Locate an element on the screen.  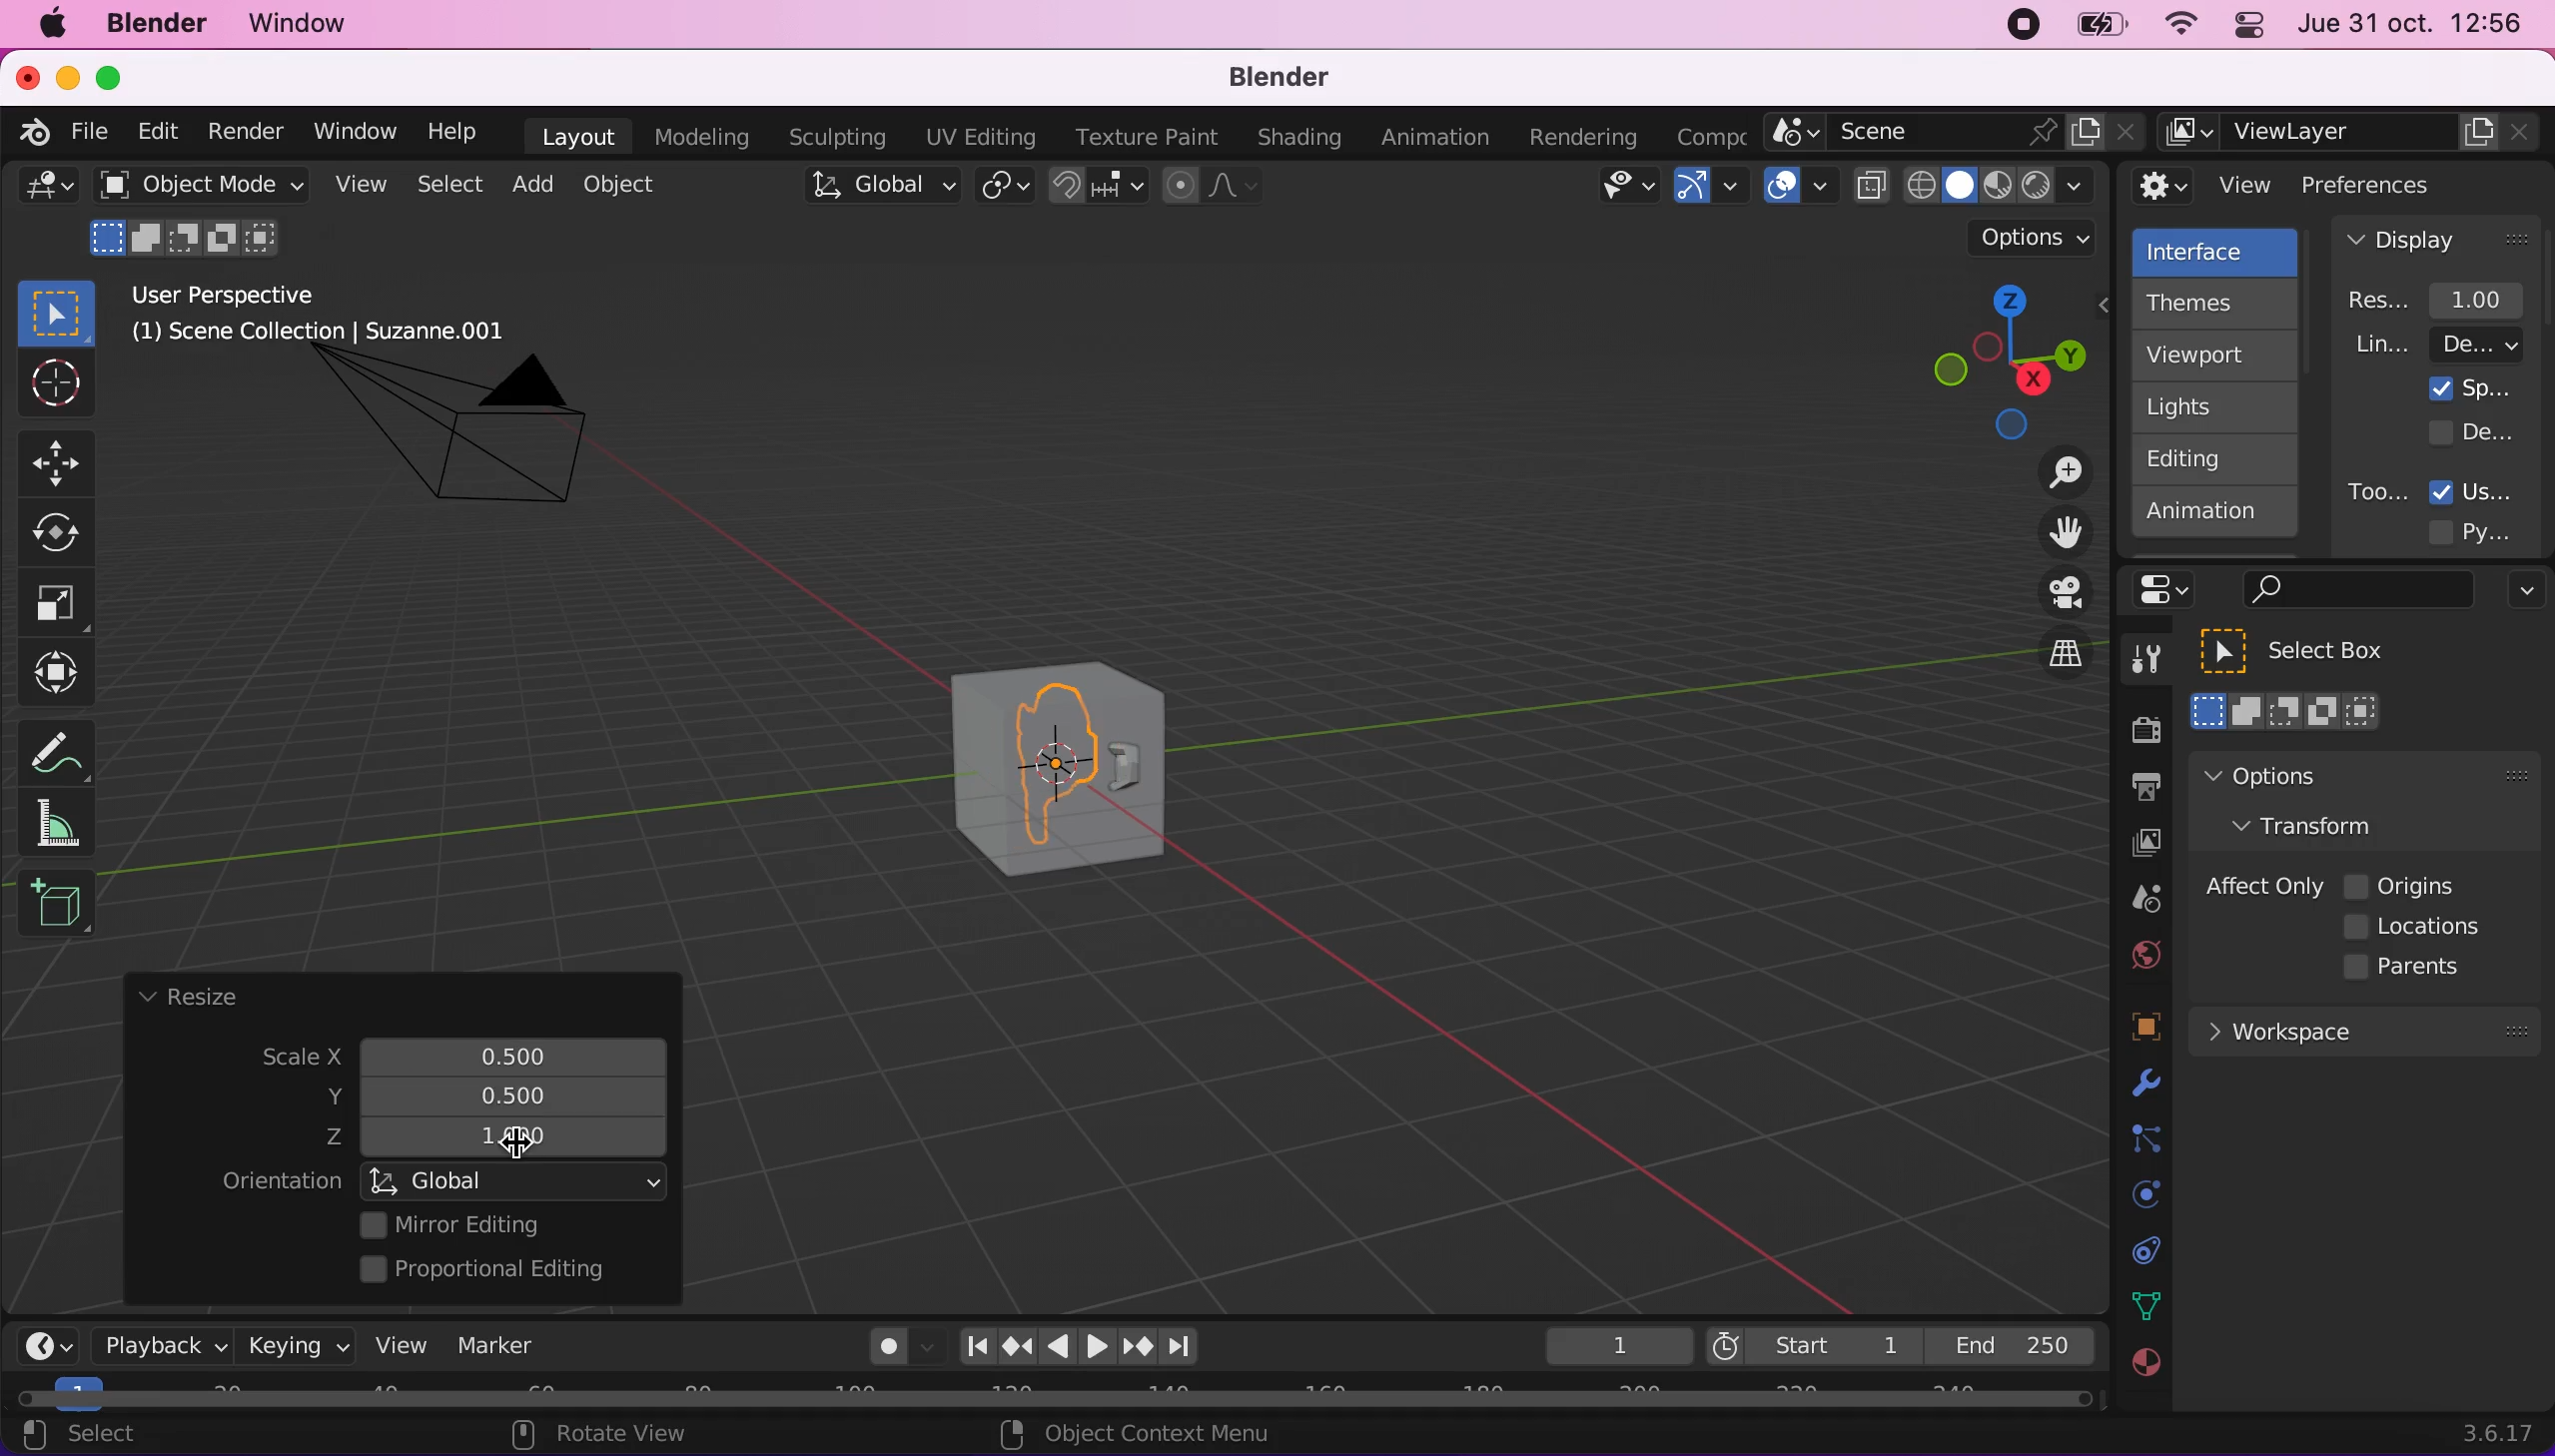
measure is located at coordinates (70, 822).